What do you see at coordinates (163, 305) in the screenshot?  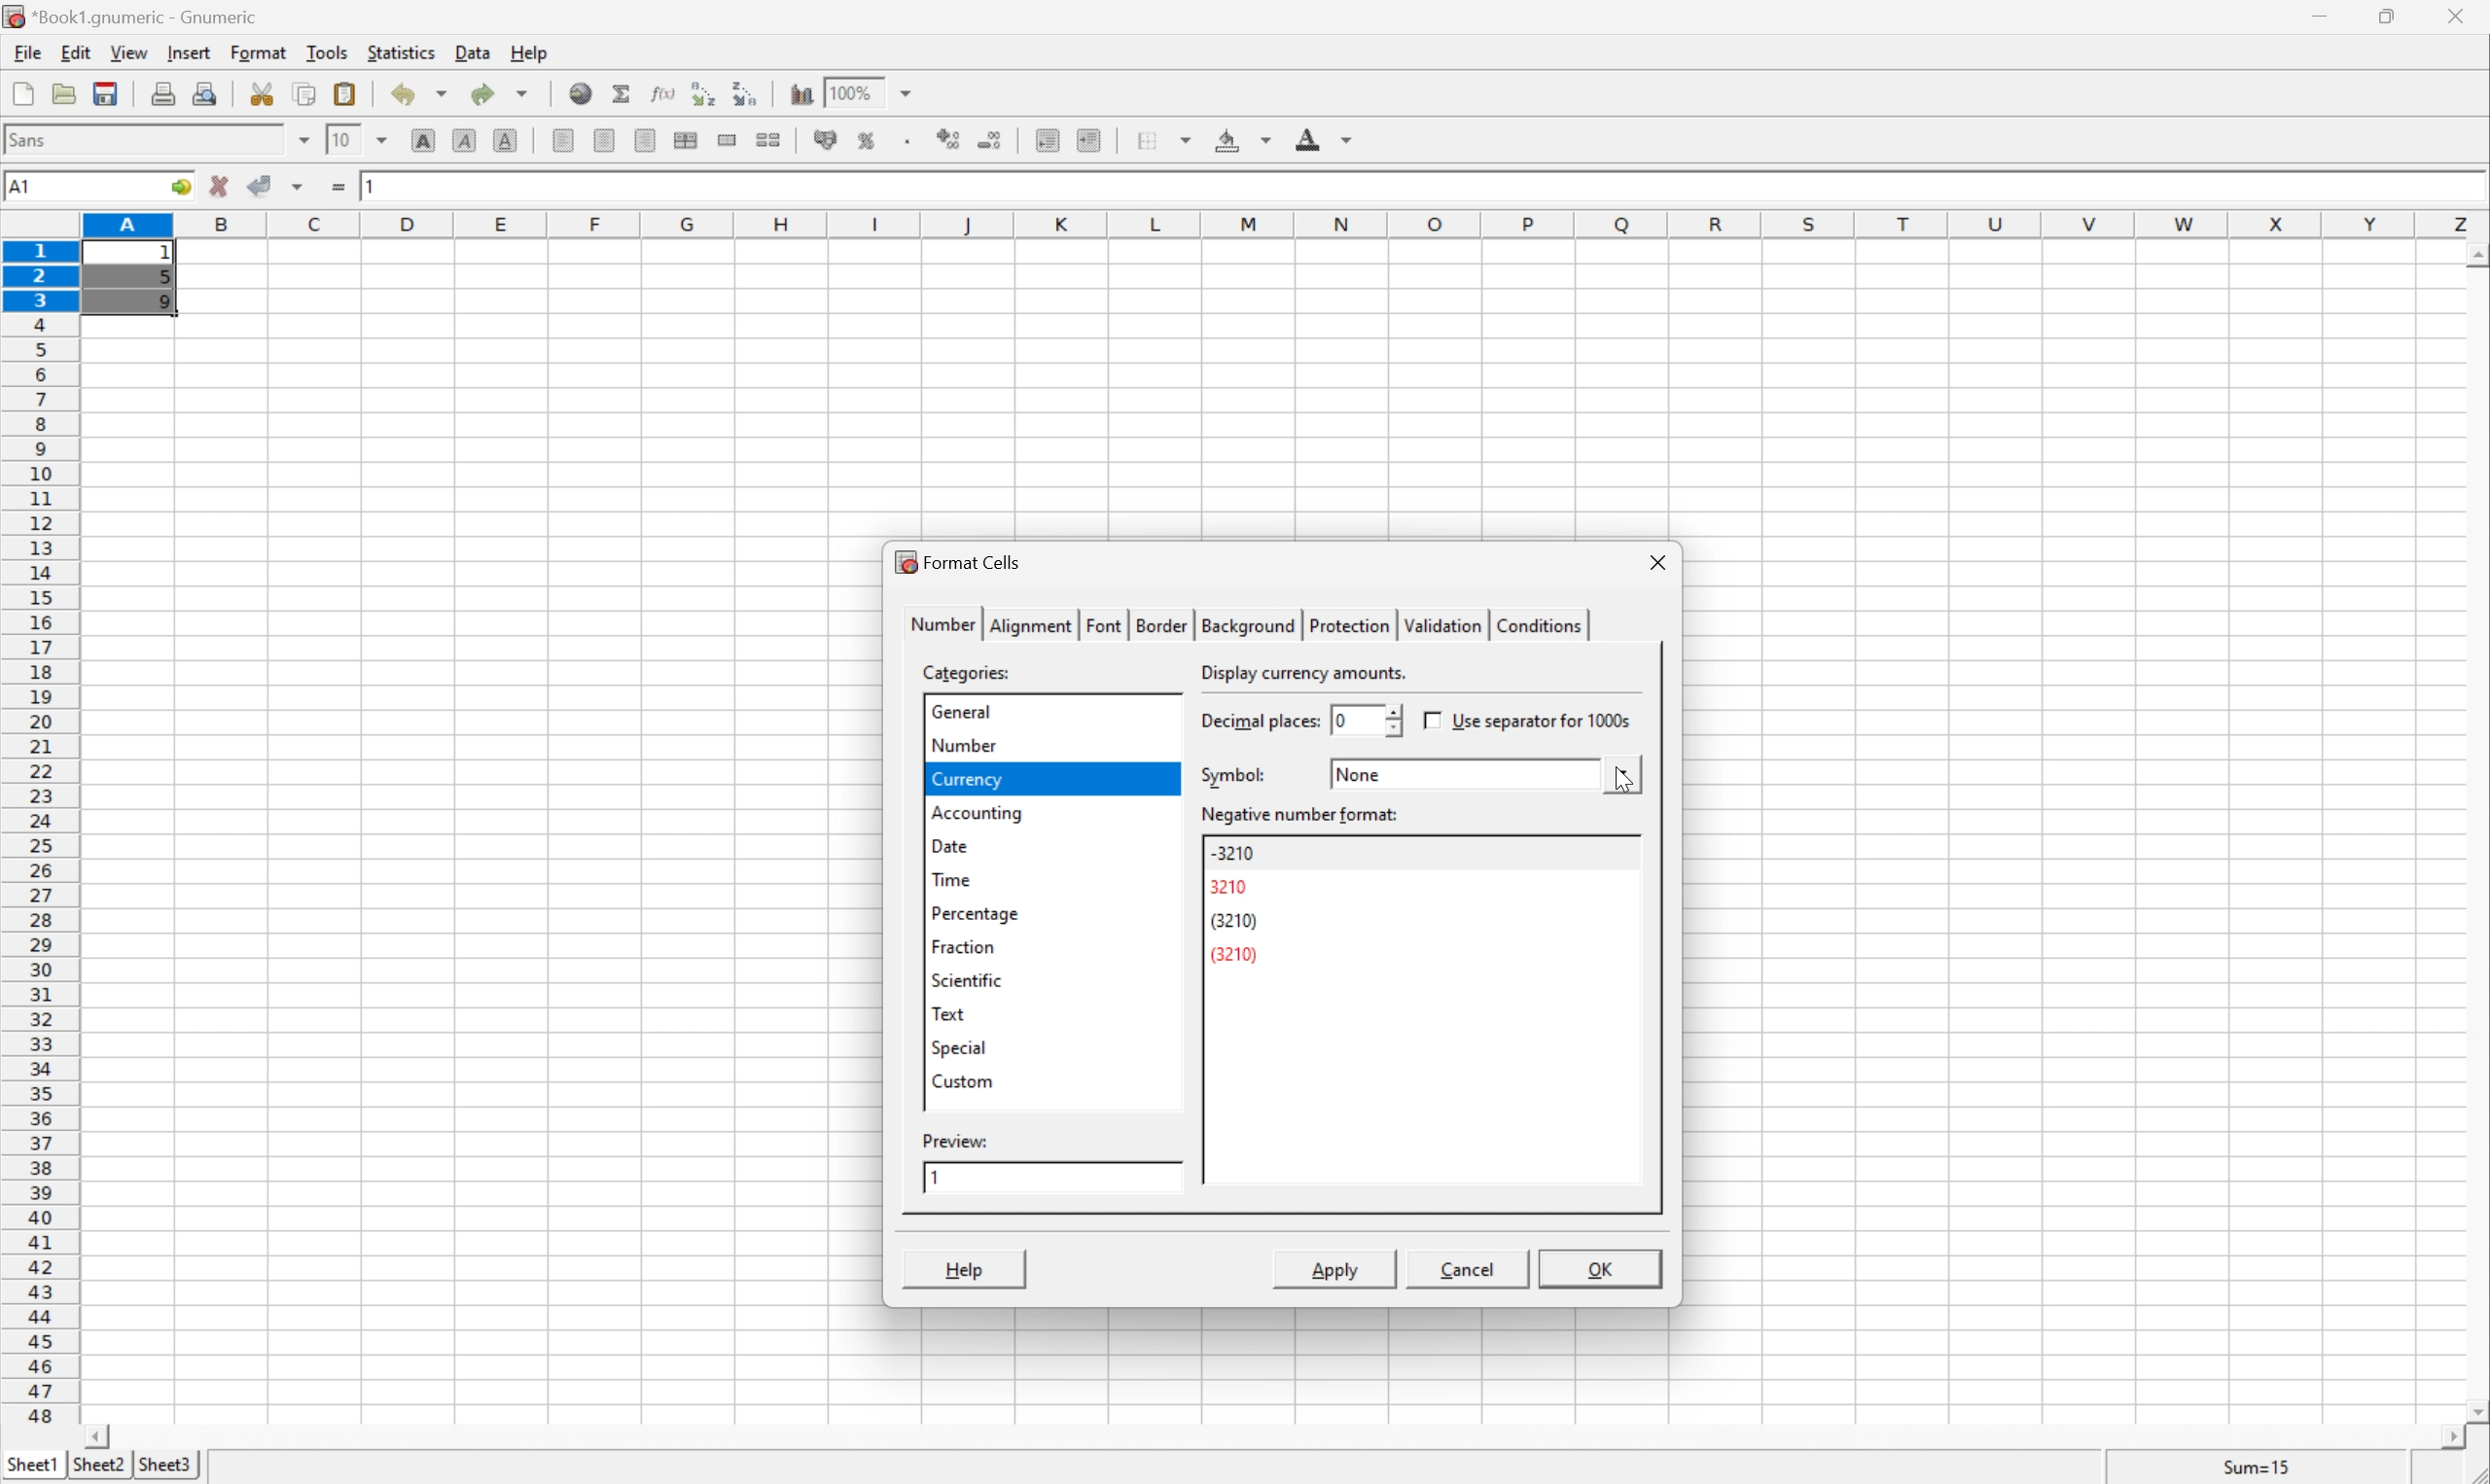 I see `9` at bounding box center [163, 305].